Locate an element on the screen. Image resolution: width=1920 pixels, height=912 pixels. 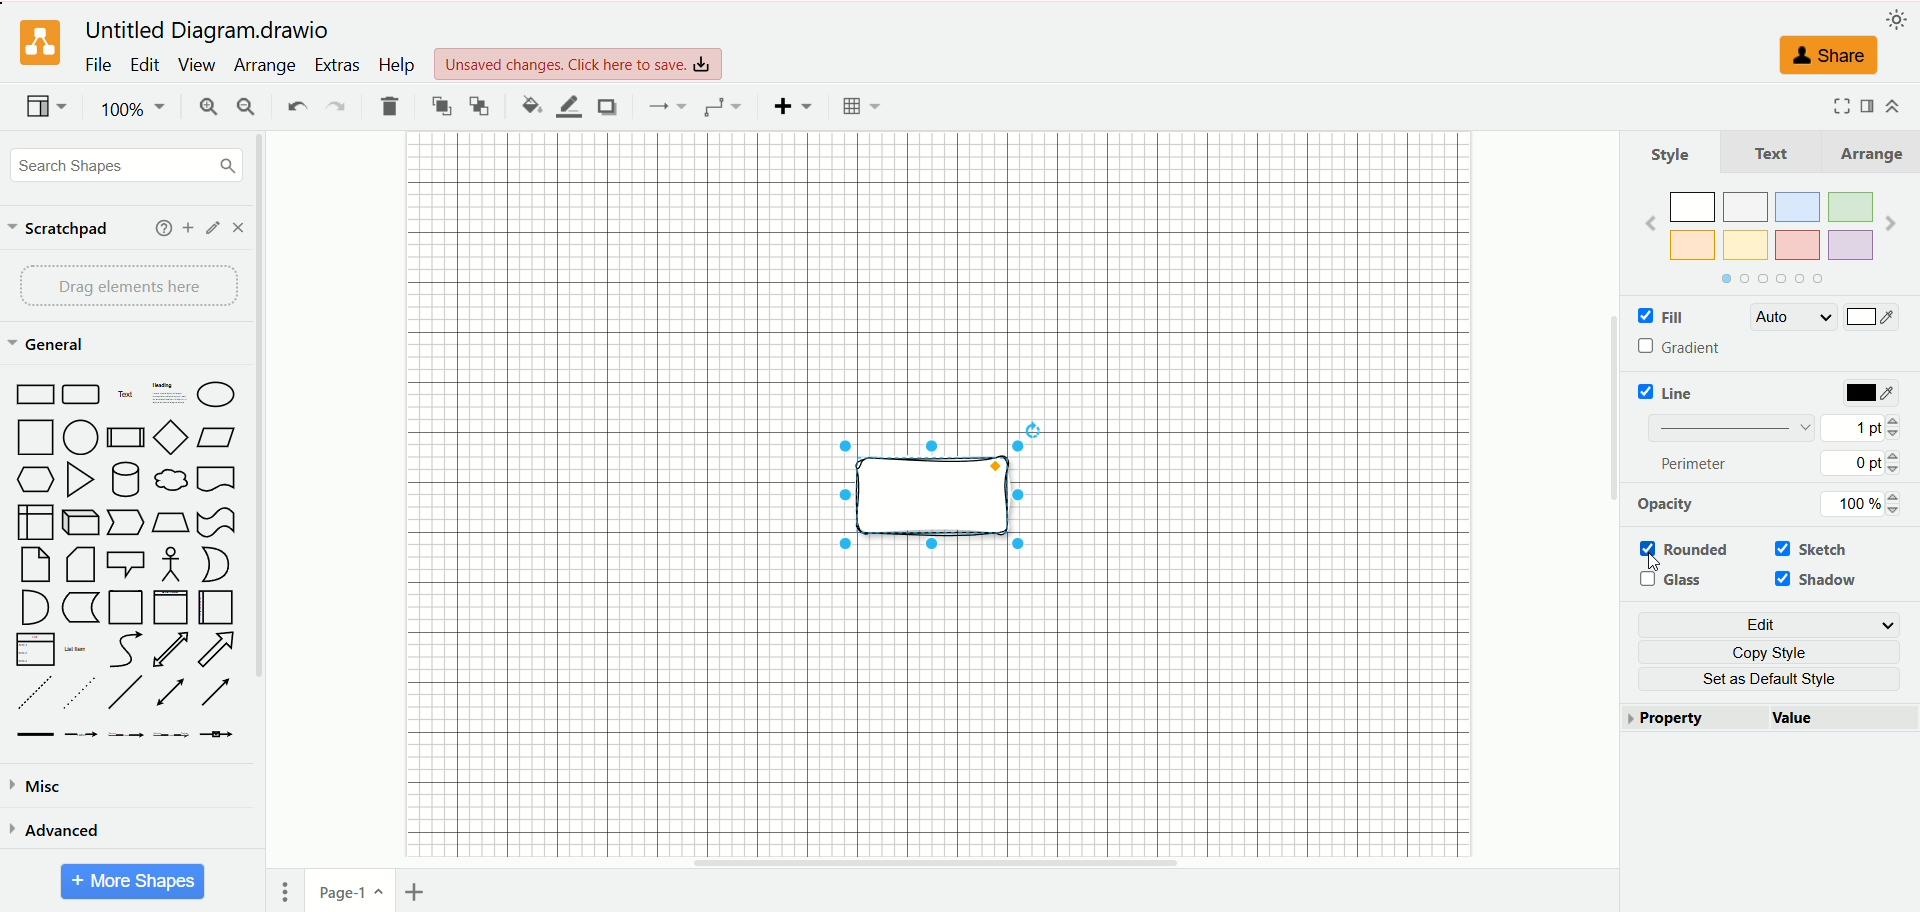
100% is located at coordinates (135, 109).